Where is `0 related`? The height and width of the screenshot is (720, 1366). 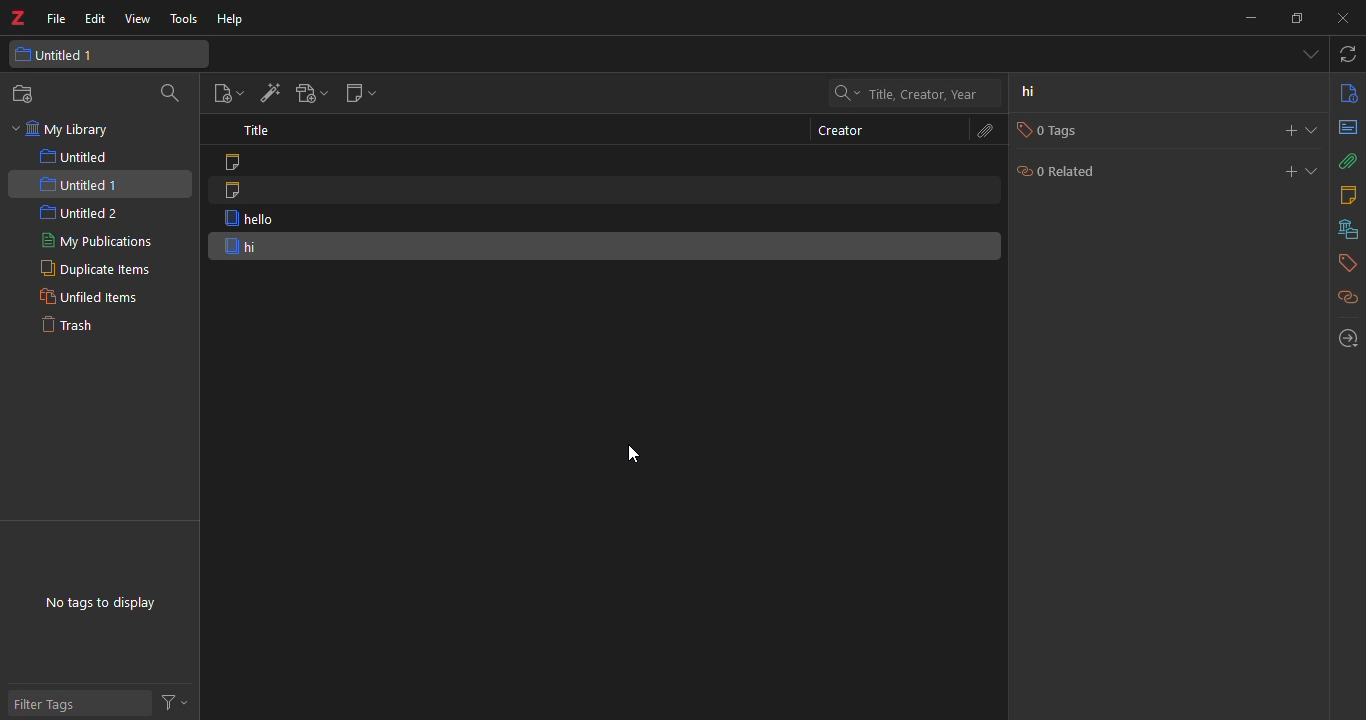 0 related is located at coordinates (1061, 170).